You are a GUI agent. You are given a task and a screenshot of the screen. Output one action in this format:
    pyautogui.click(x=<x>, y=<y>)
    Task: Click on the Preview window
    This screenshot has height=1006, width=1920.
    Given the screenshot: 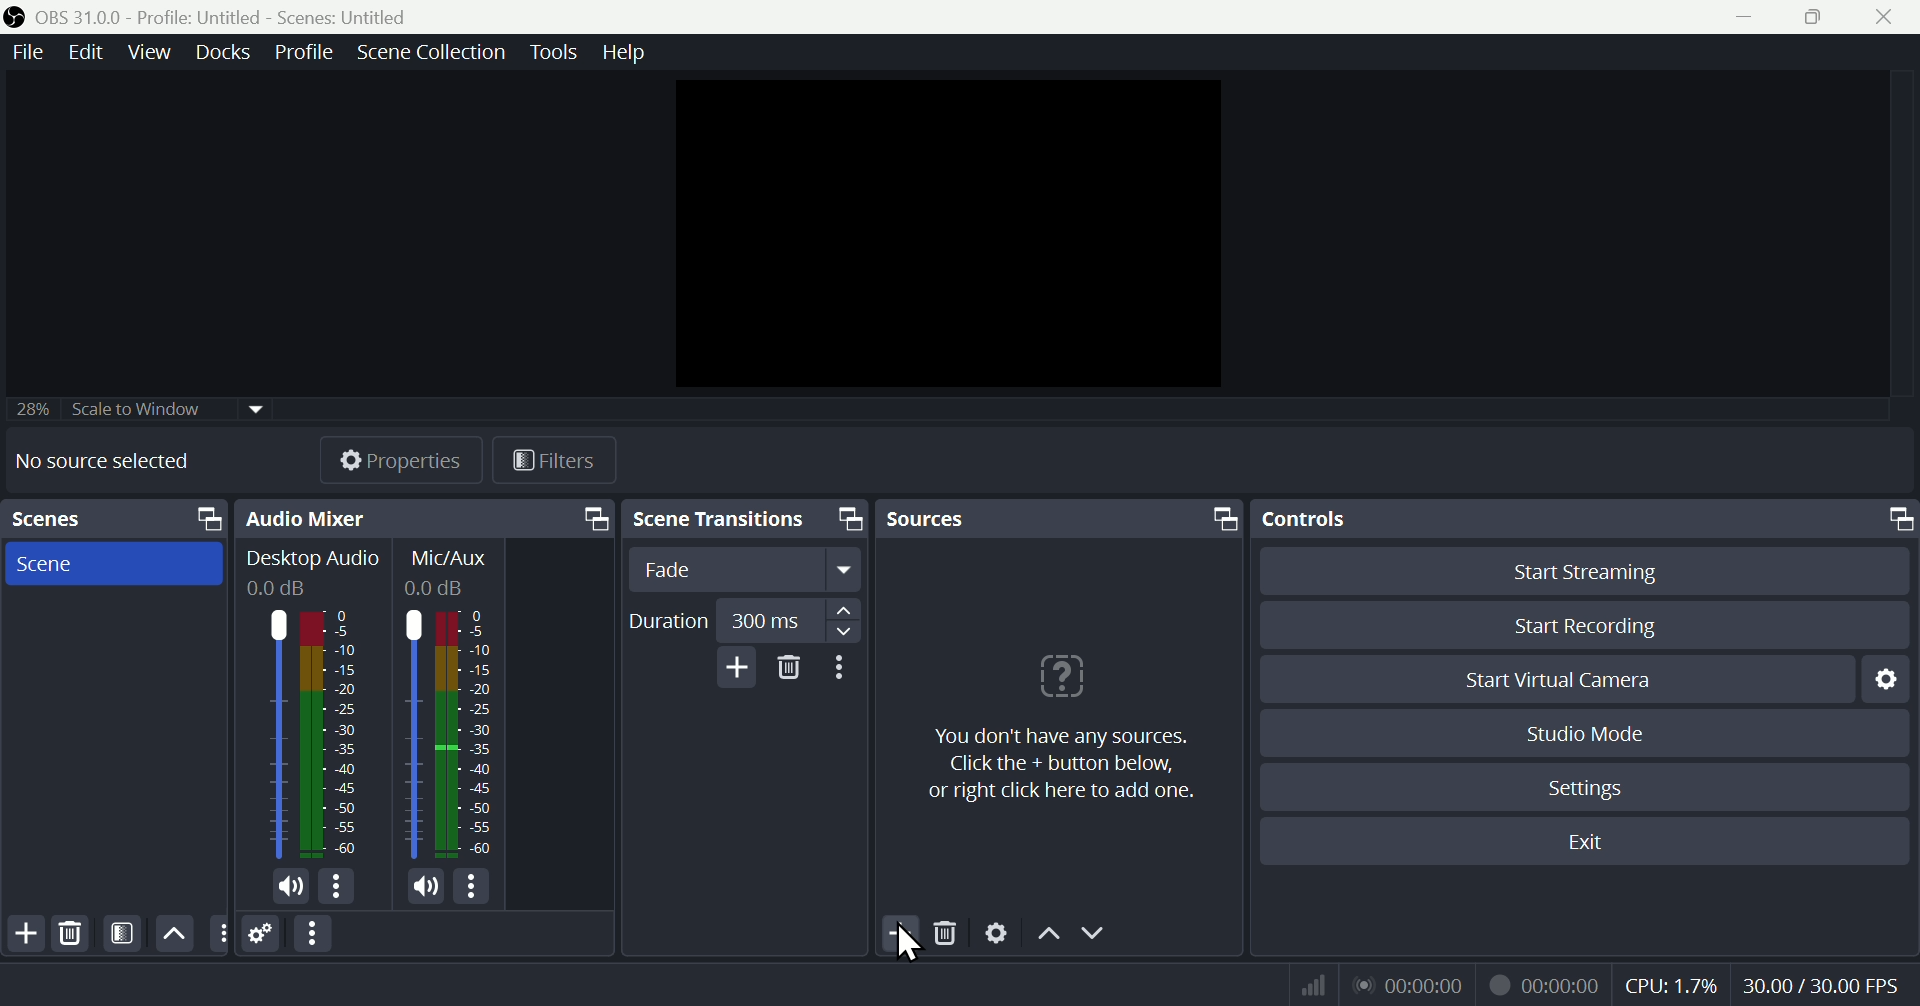 What is the action you would take?
    pyautogui.click(x=954, y=234)
    